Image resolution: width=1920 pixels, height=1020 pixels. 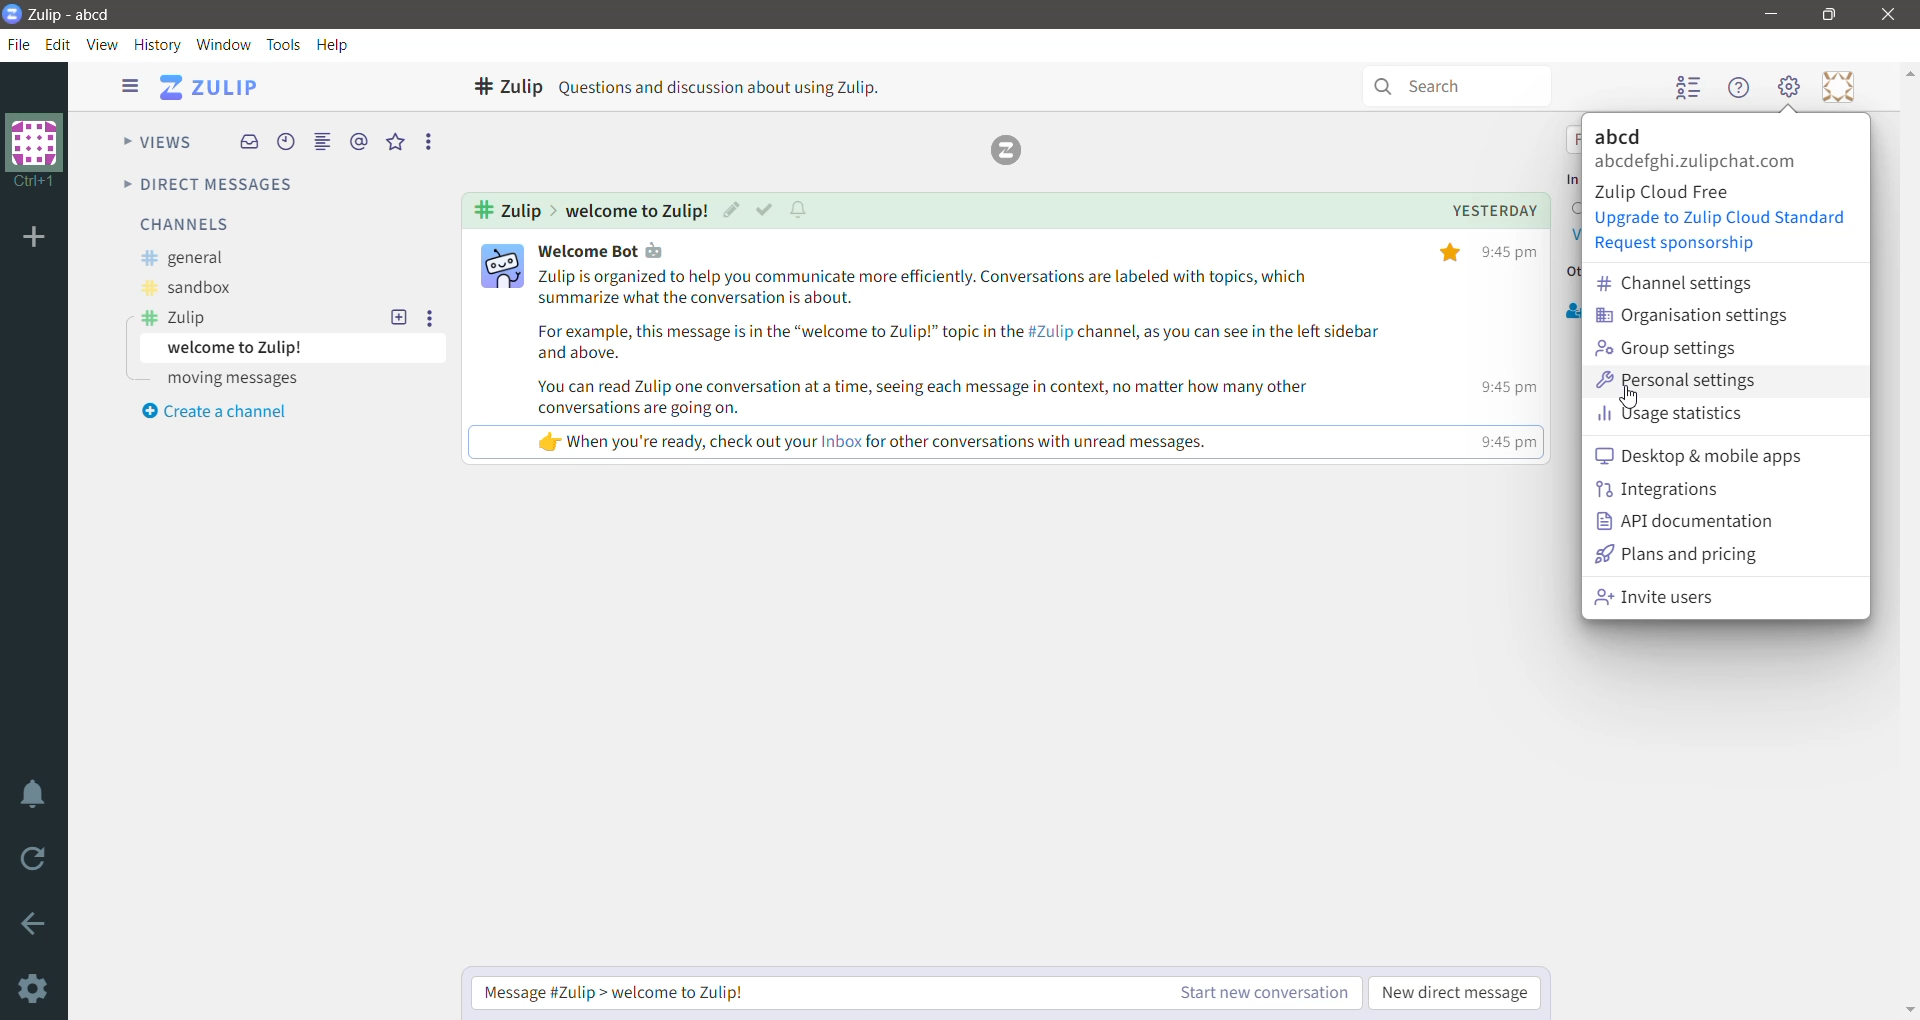 What do you see at coordinates (1839, 87) in the screenshot?
I see `Personal menu` at bounding box center [1839, 87].